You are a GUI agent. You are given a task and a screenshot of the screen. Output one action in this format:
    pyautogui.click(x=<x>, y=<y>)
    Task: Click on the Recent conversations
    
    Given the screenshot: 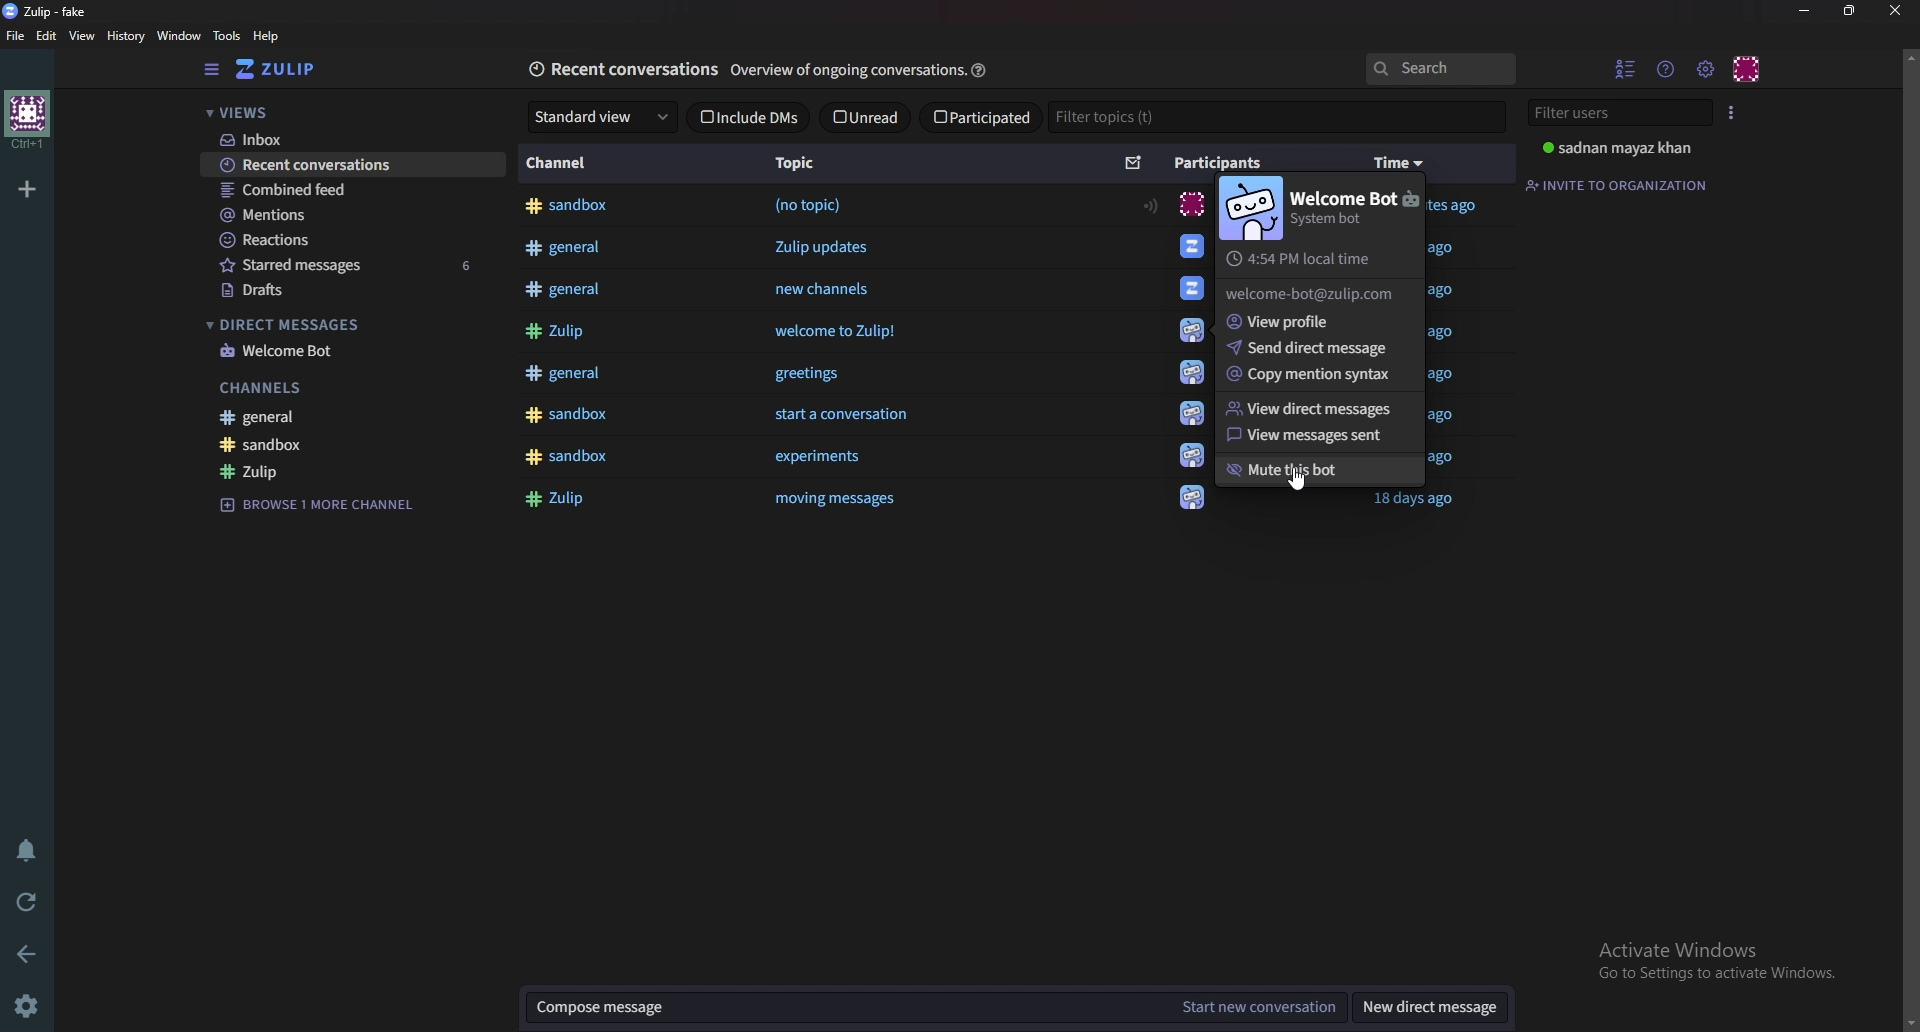 What is the action you would take?
    pyautogui.click(x=350, y=168)
    